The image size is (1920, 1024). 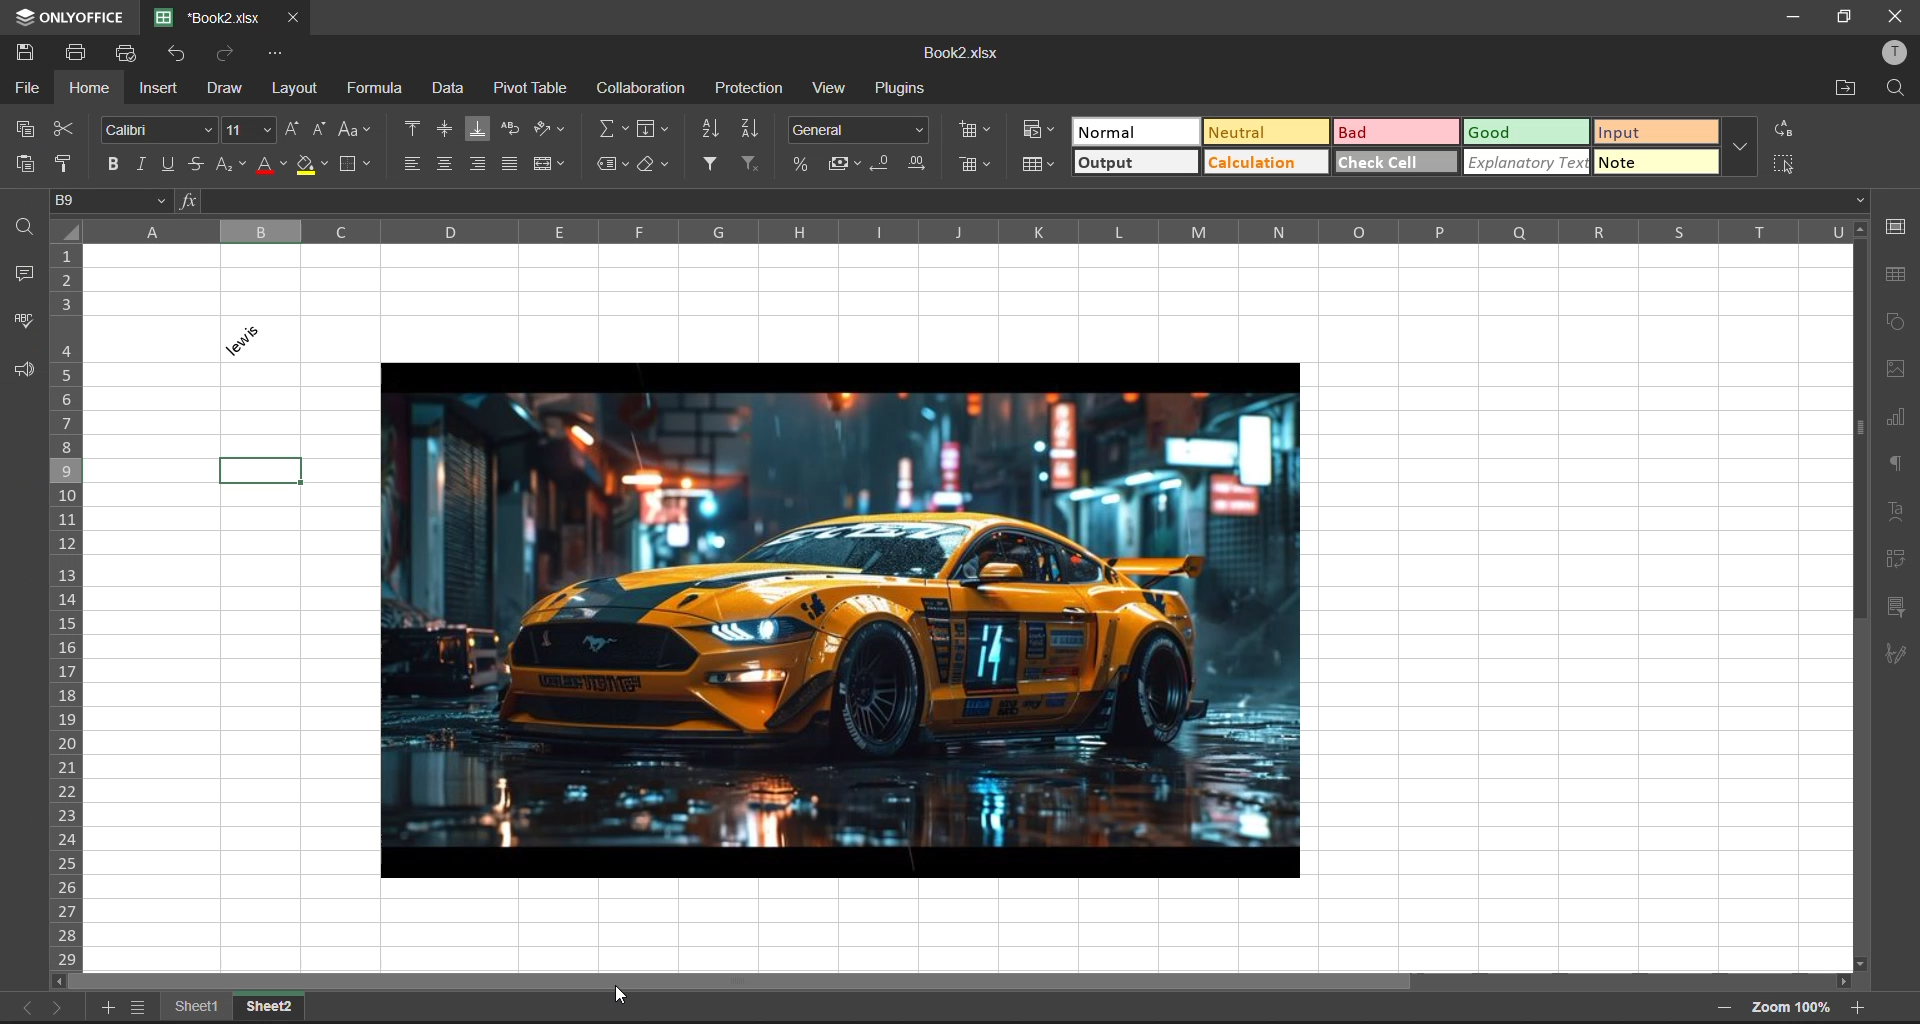 I want to click on charts, so click(x=1901, y=418).